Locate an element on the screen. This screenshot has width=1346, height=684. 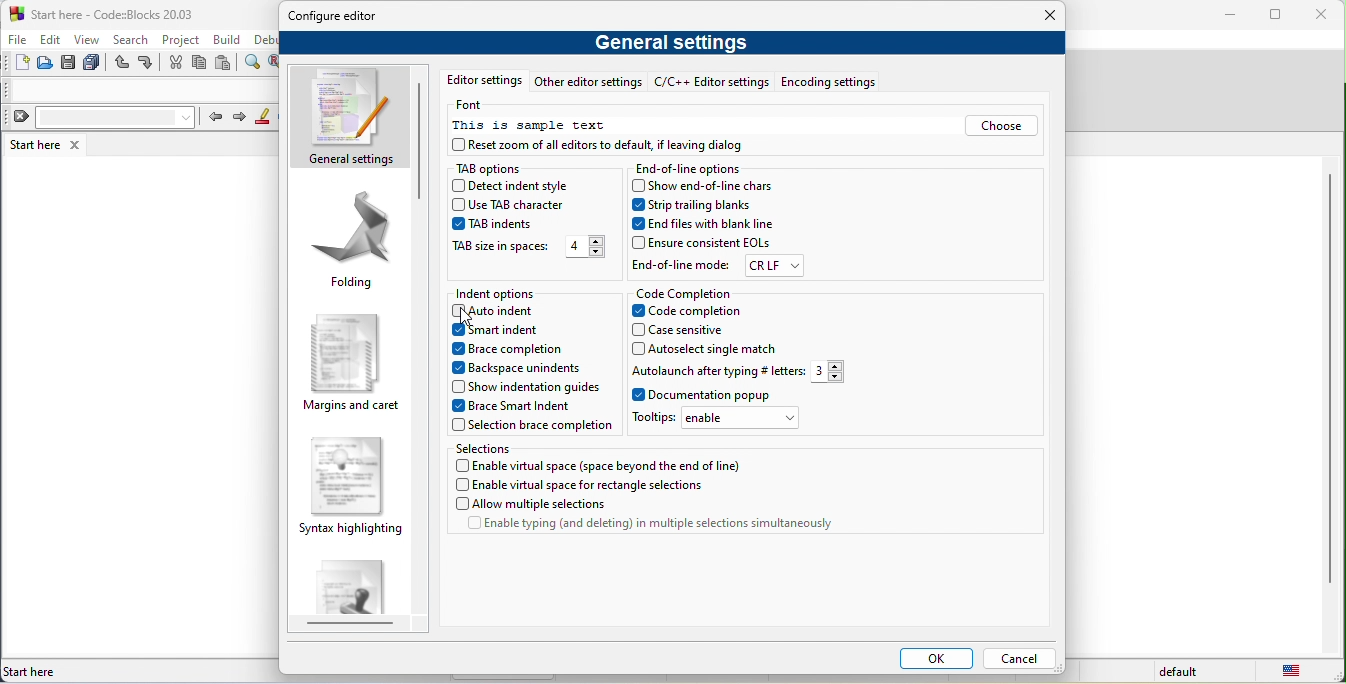
indent option is located at coordinates (510, 291).